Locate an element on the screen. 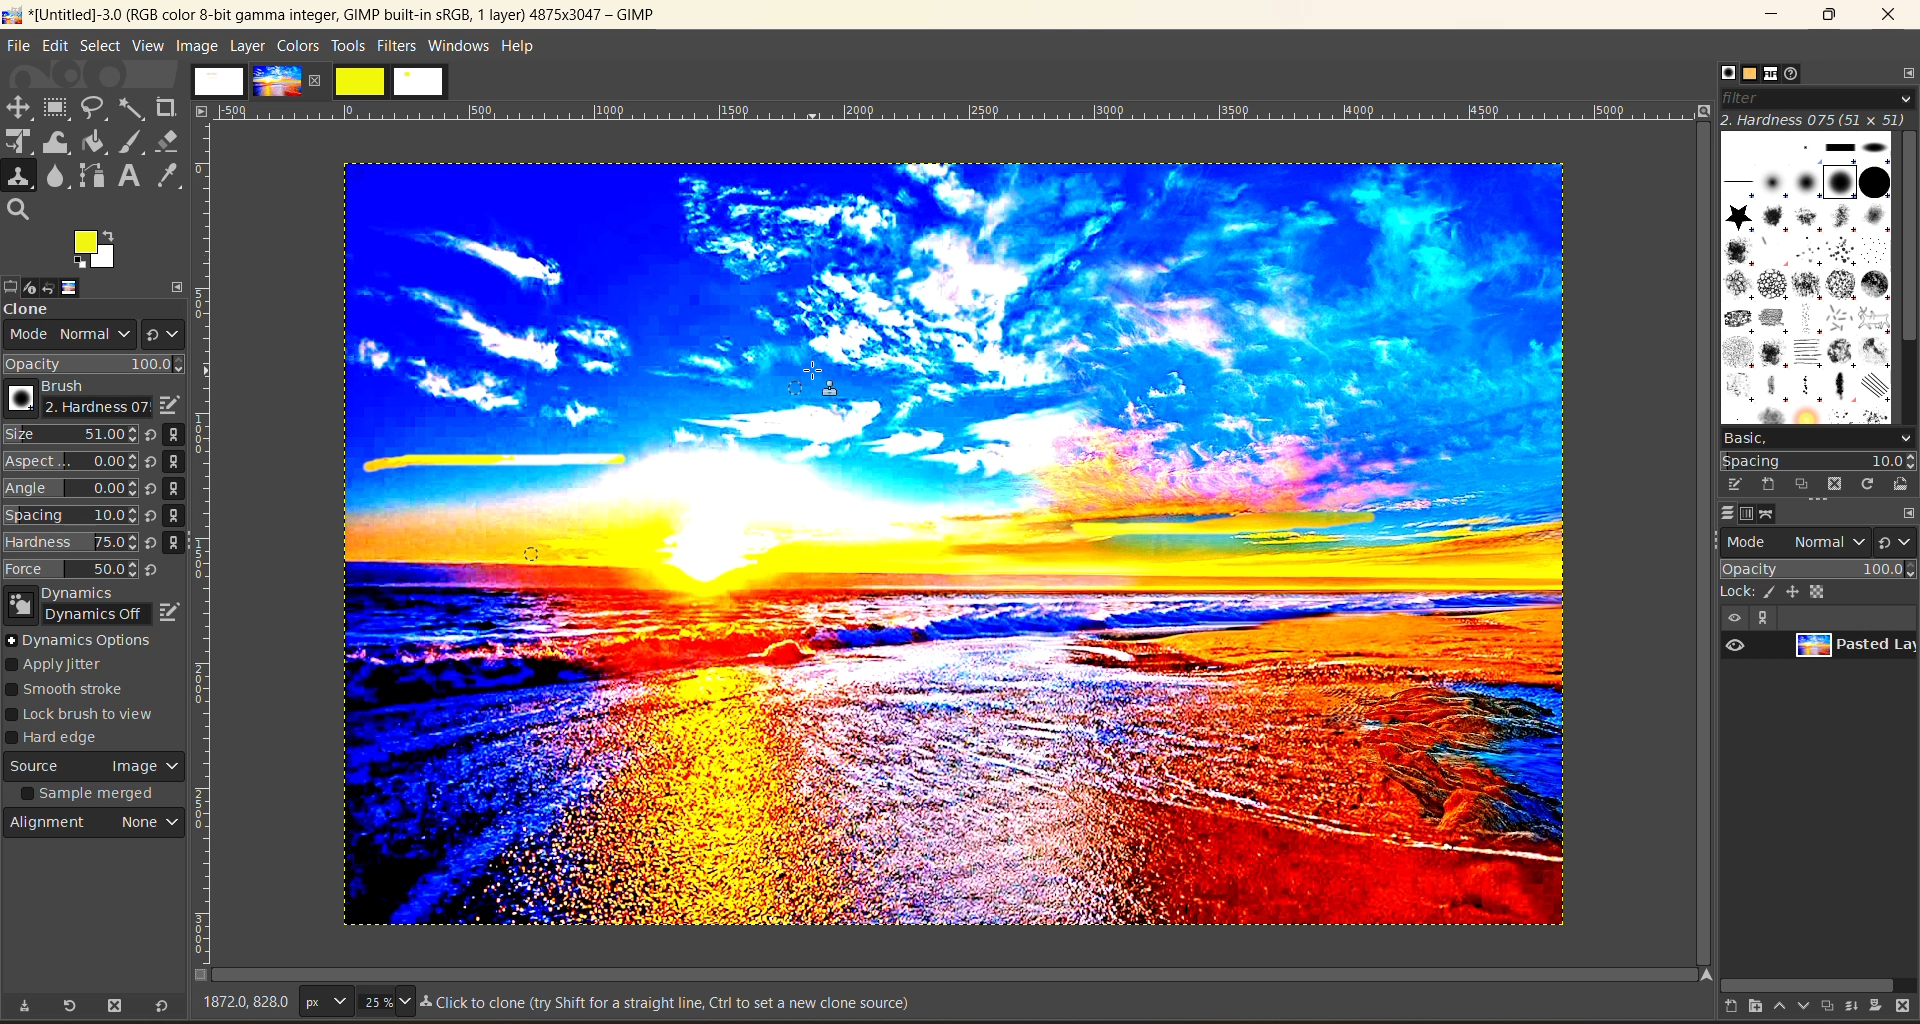 This screenshot has width=1920, height=1024. background is located at coordinates (1822, 591).